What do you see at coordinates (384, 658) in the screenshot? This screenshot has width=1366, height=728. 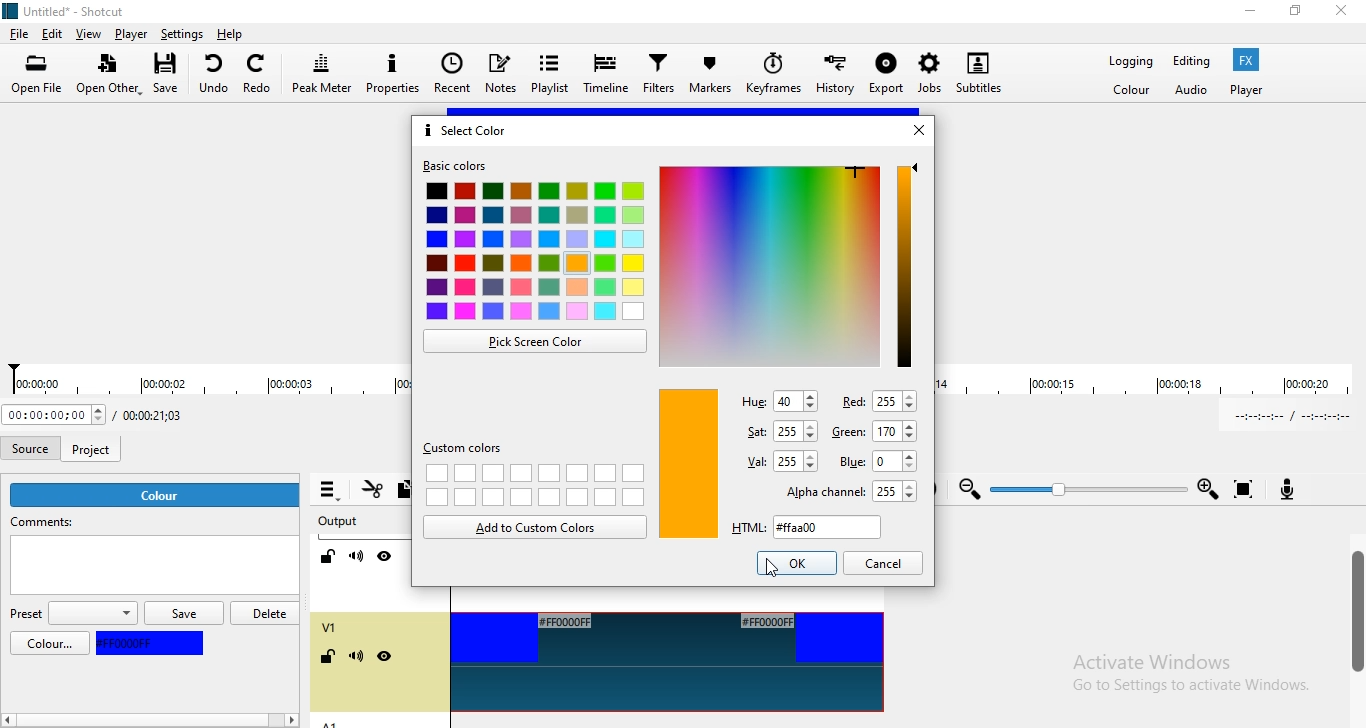 I see `hide` at bounding box center [384, 658].